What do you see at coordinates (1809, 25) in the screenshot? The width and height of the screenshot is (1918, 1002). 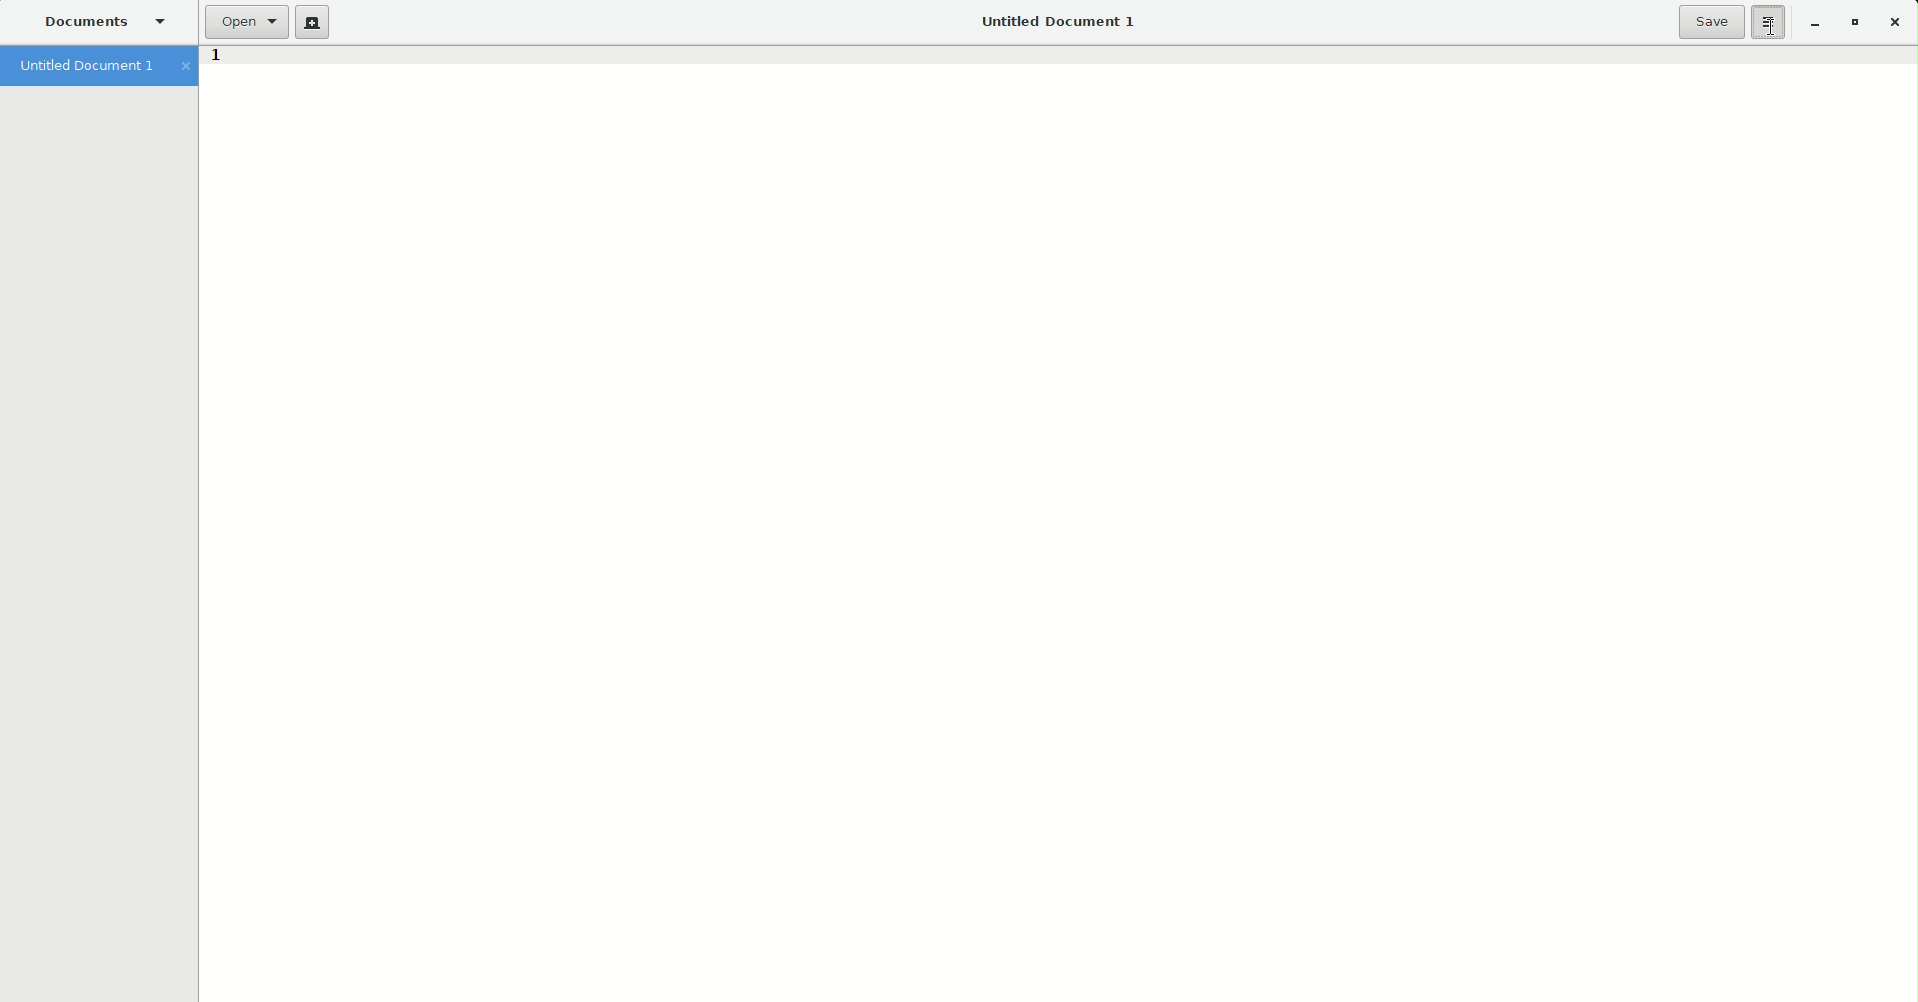 I see `Restore` at bounding box center [1809, 25].